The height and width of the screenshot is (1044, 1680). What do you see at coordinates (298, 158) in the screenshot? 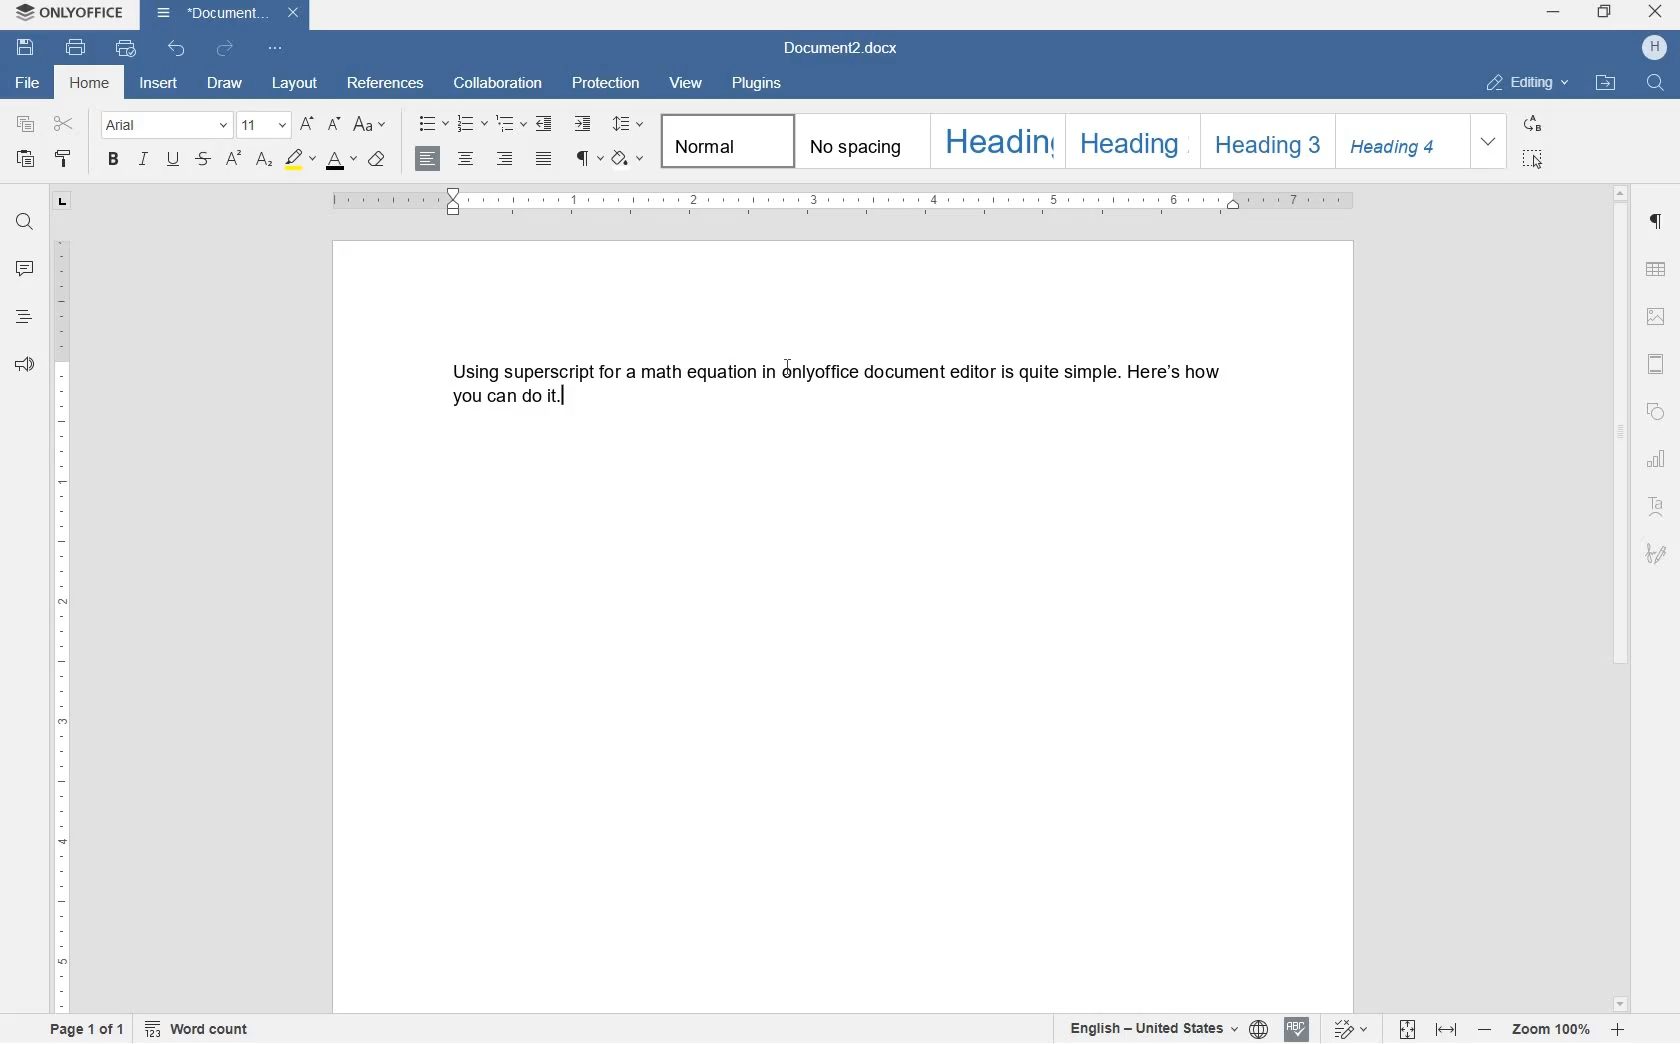
I see `highlight color` at bounding box center [298, 158].